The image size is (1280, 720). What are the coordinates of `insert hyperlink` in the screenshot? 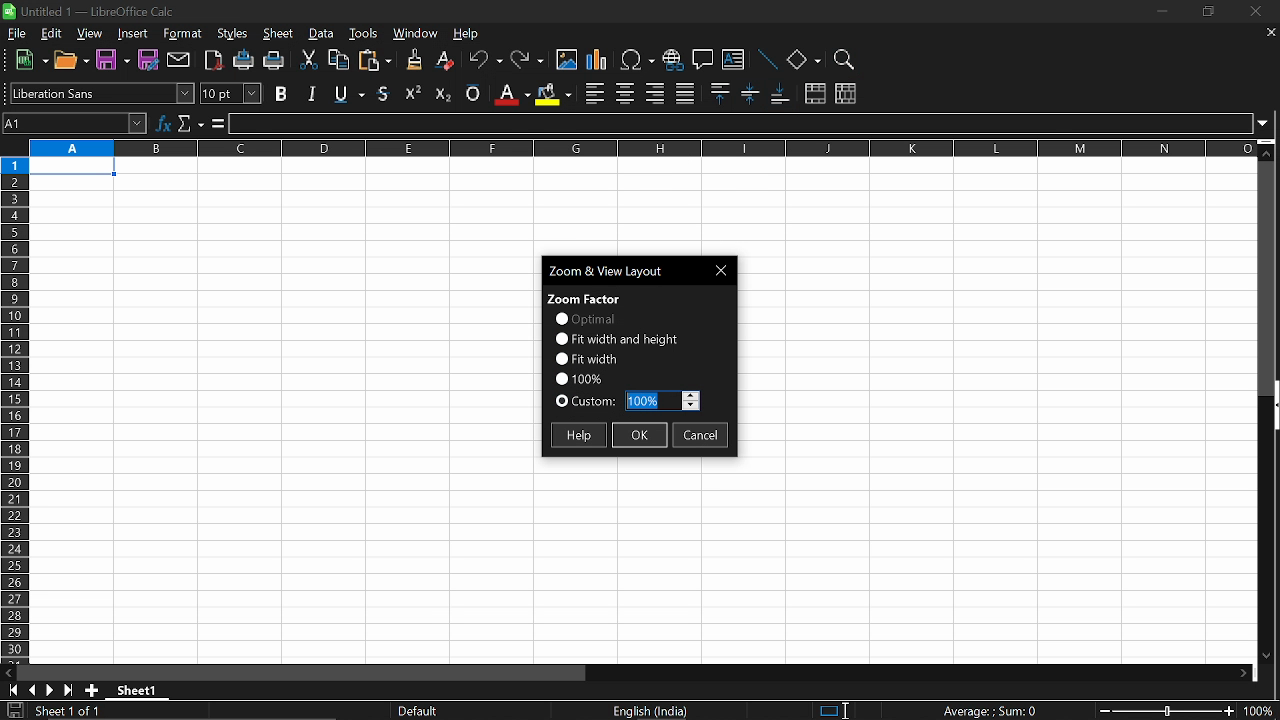 It's located at (672, 62).